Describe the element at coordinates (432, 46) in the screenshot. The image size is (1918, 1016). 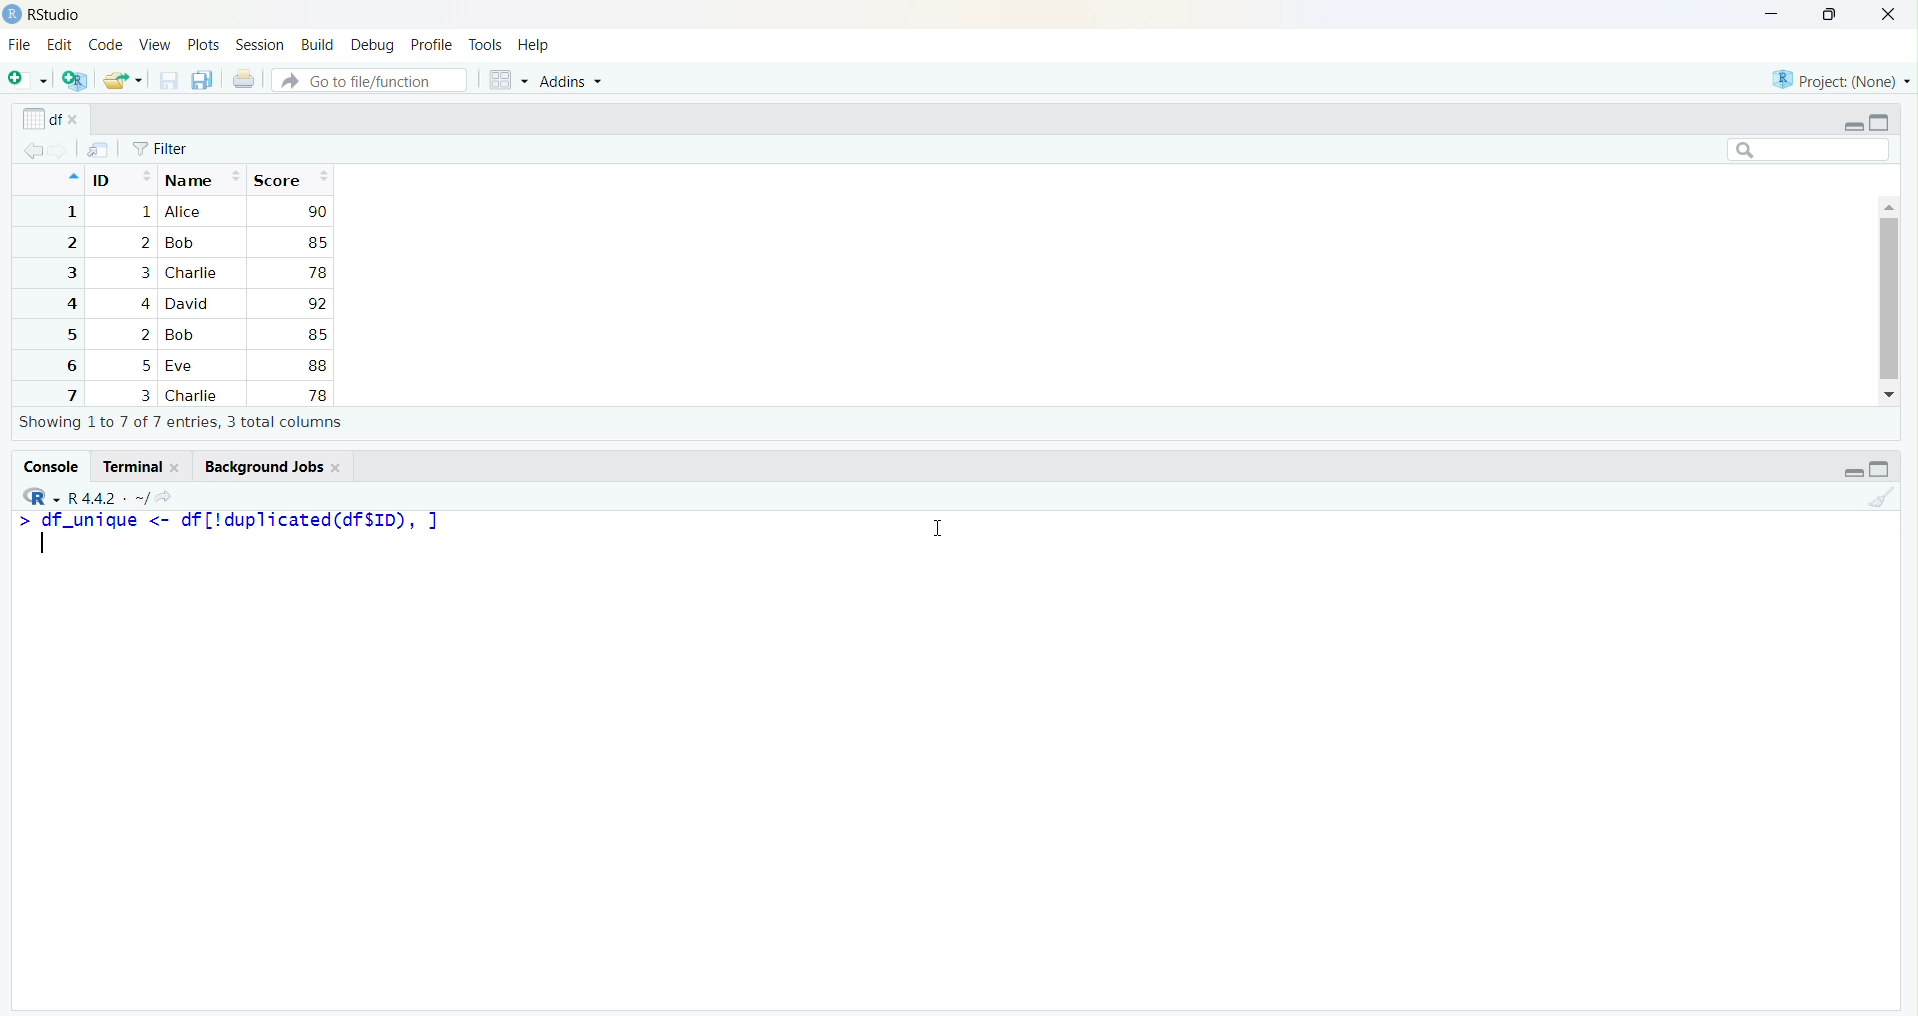
I see `Profile` at that location.